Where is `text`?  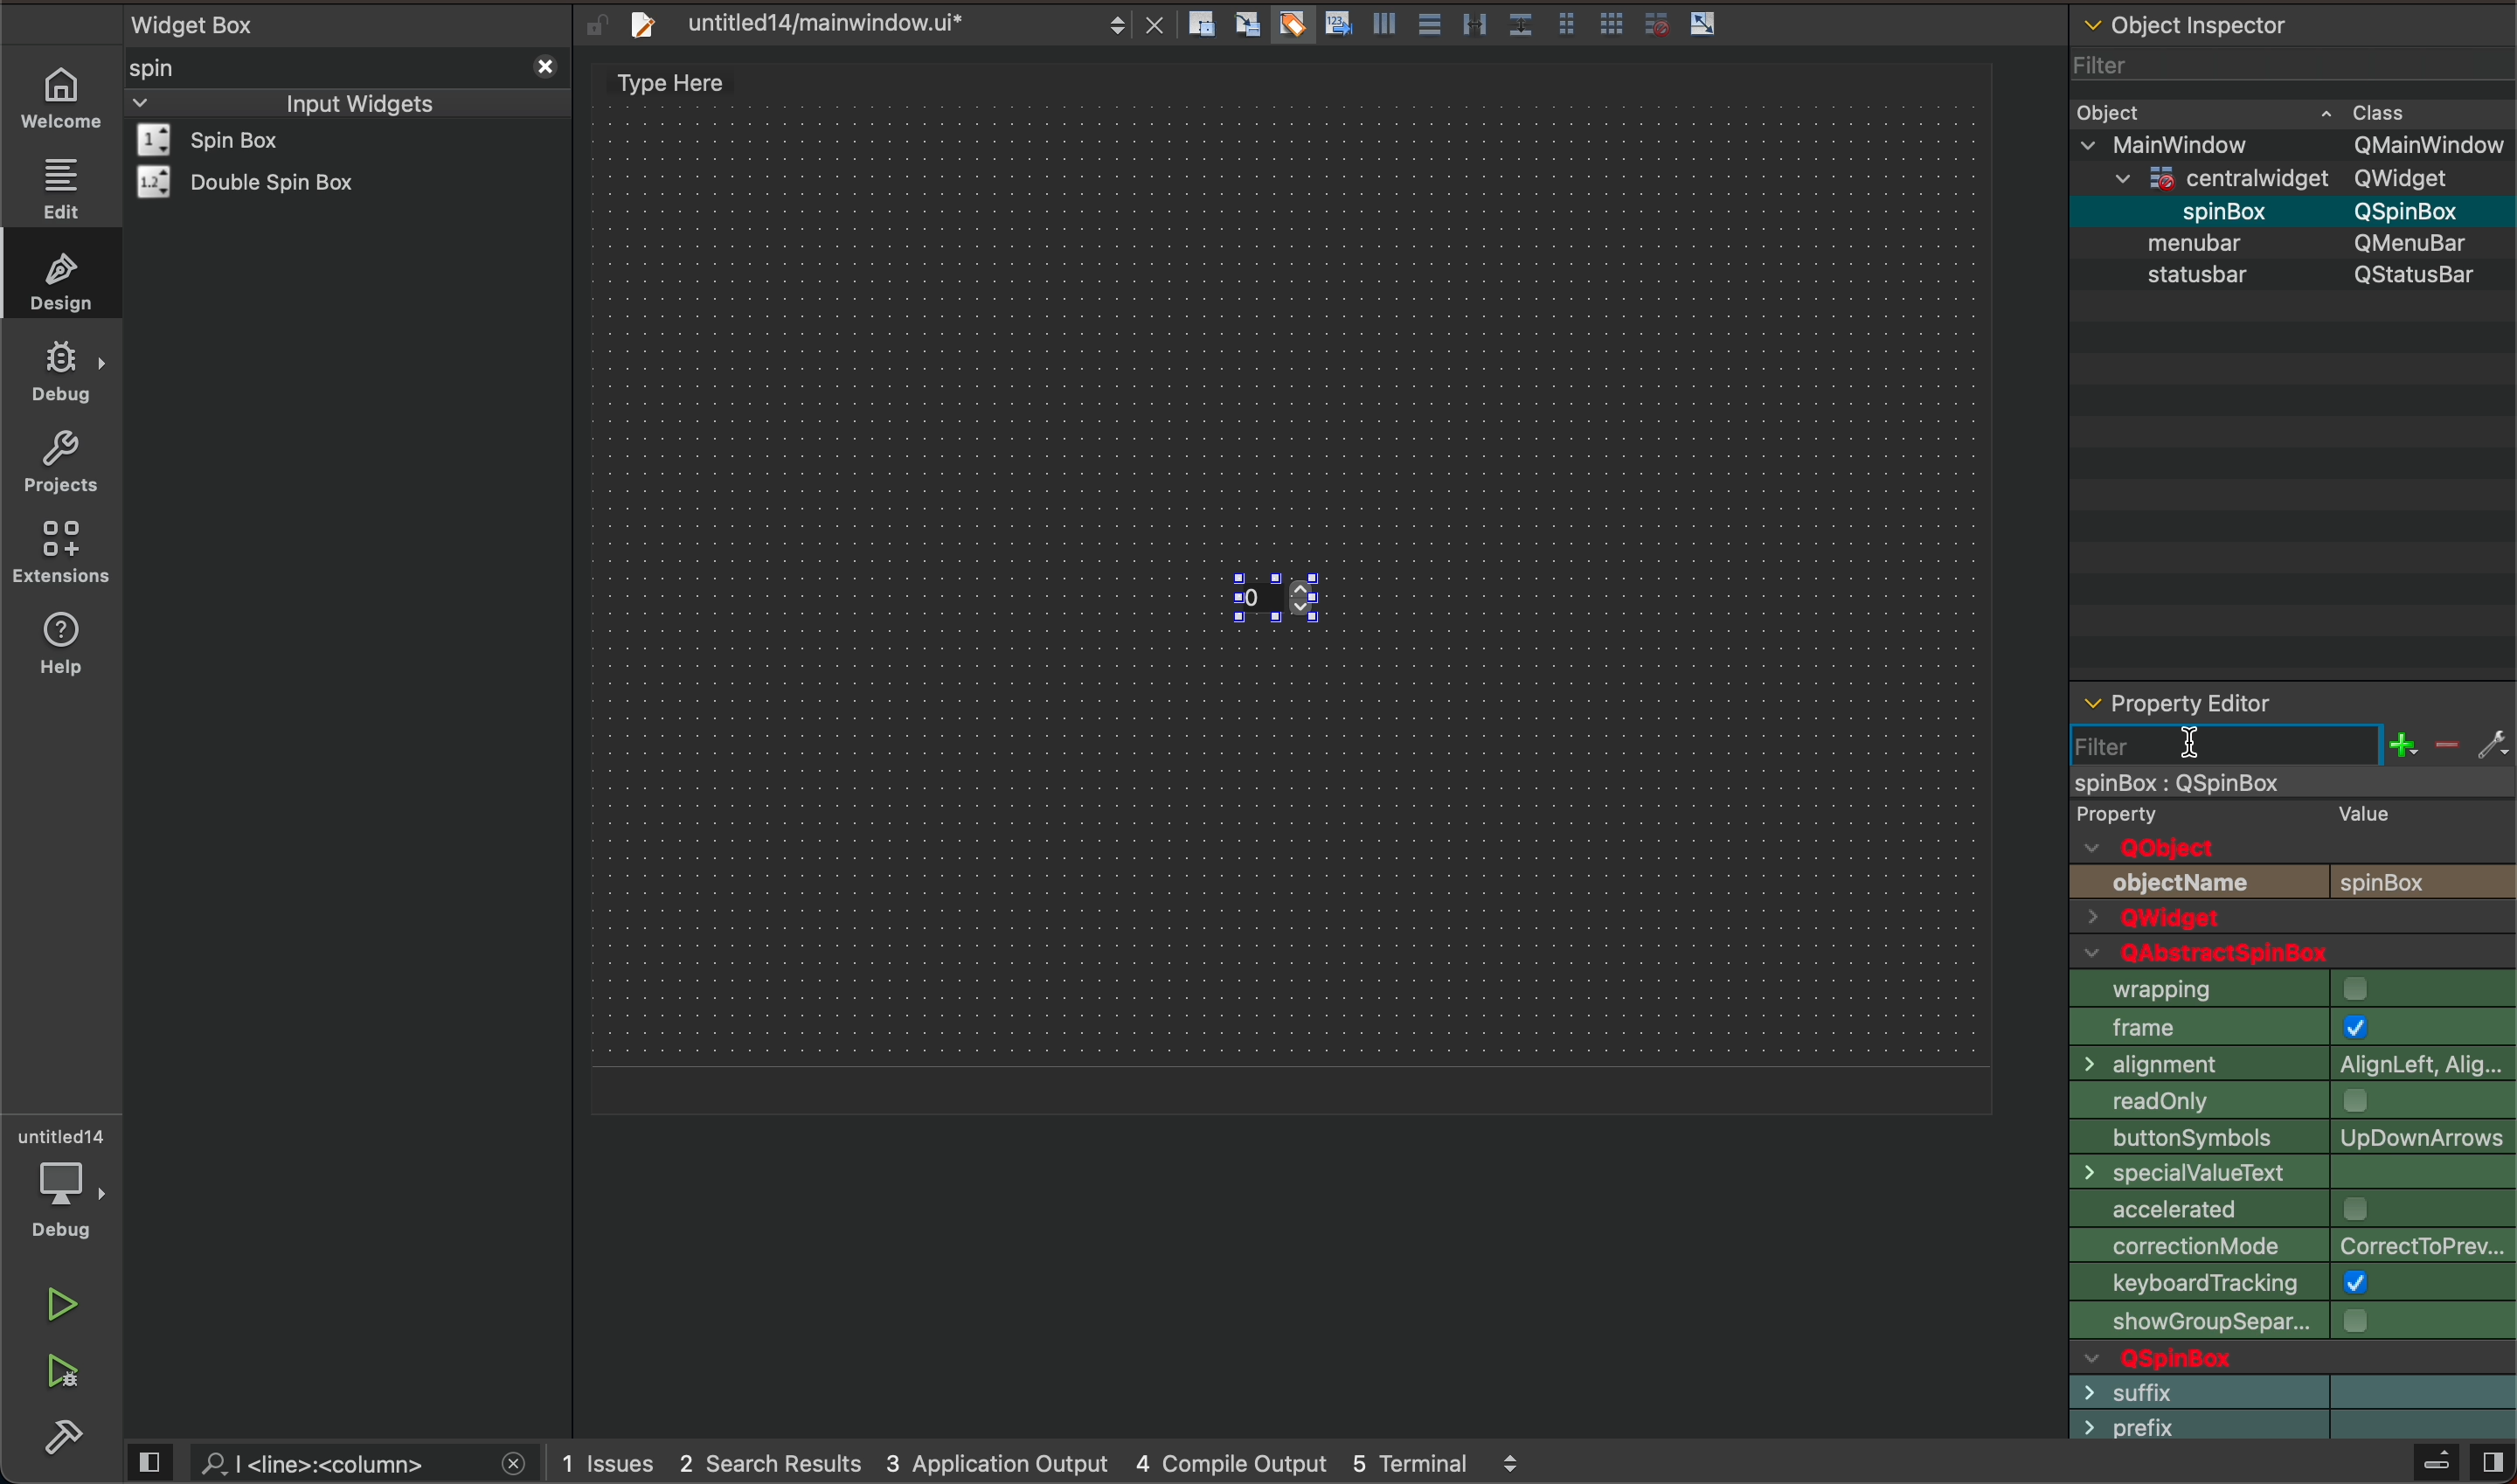
text is located at coordinates (2429, 274).